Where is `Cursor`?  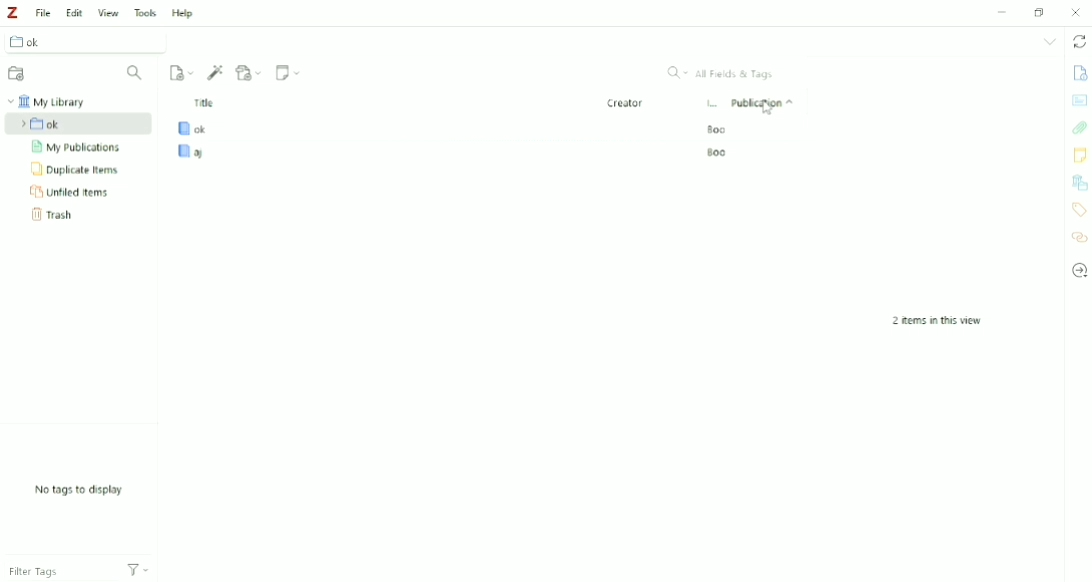
Cursor is located at coordinates (772, 111).